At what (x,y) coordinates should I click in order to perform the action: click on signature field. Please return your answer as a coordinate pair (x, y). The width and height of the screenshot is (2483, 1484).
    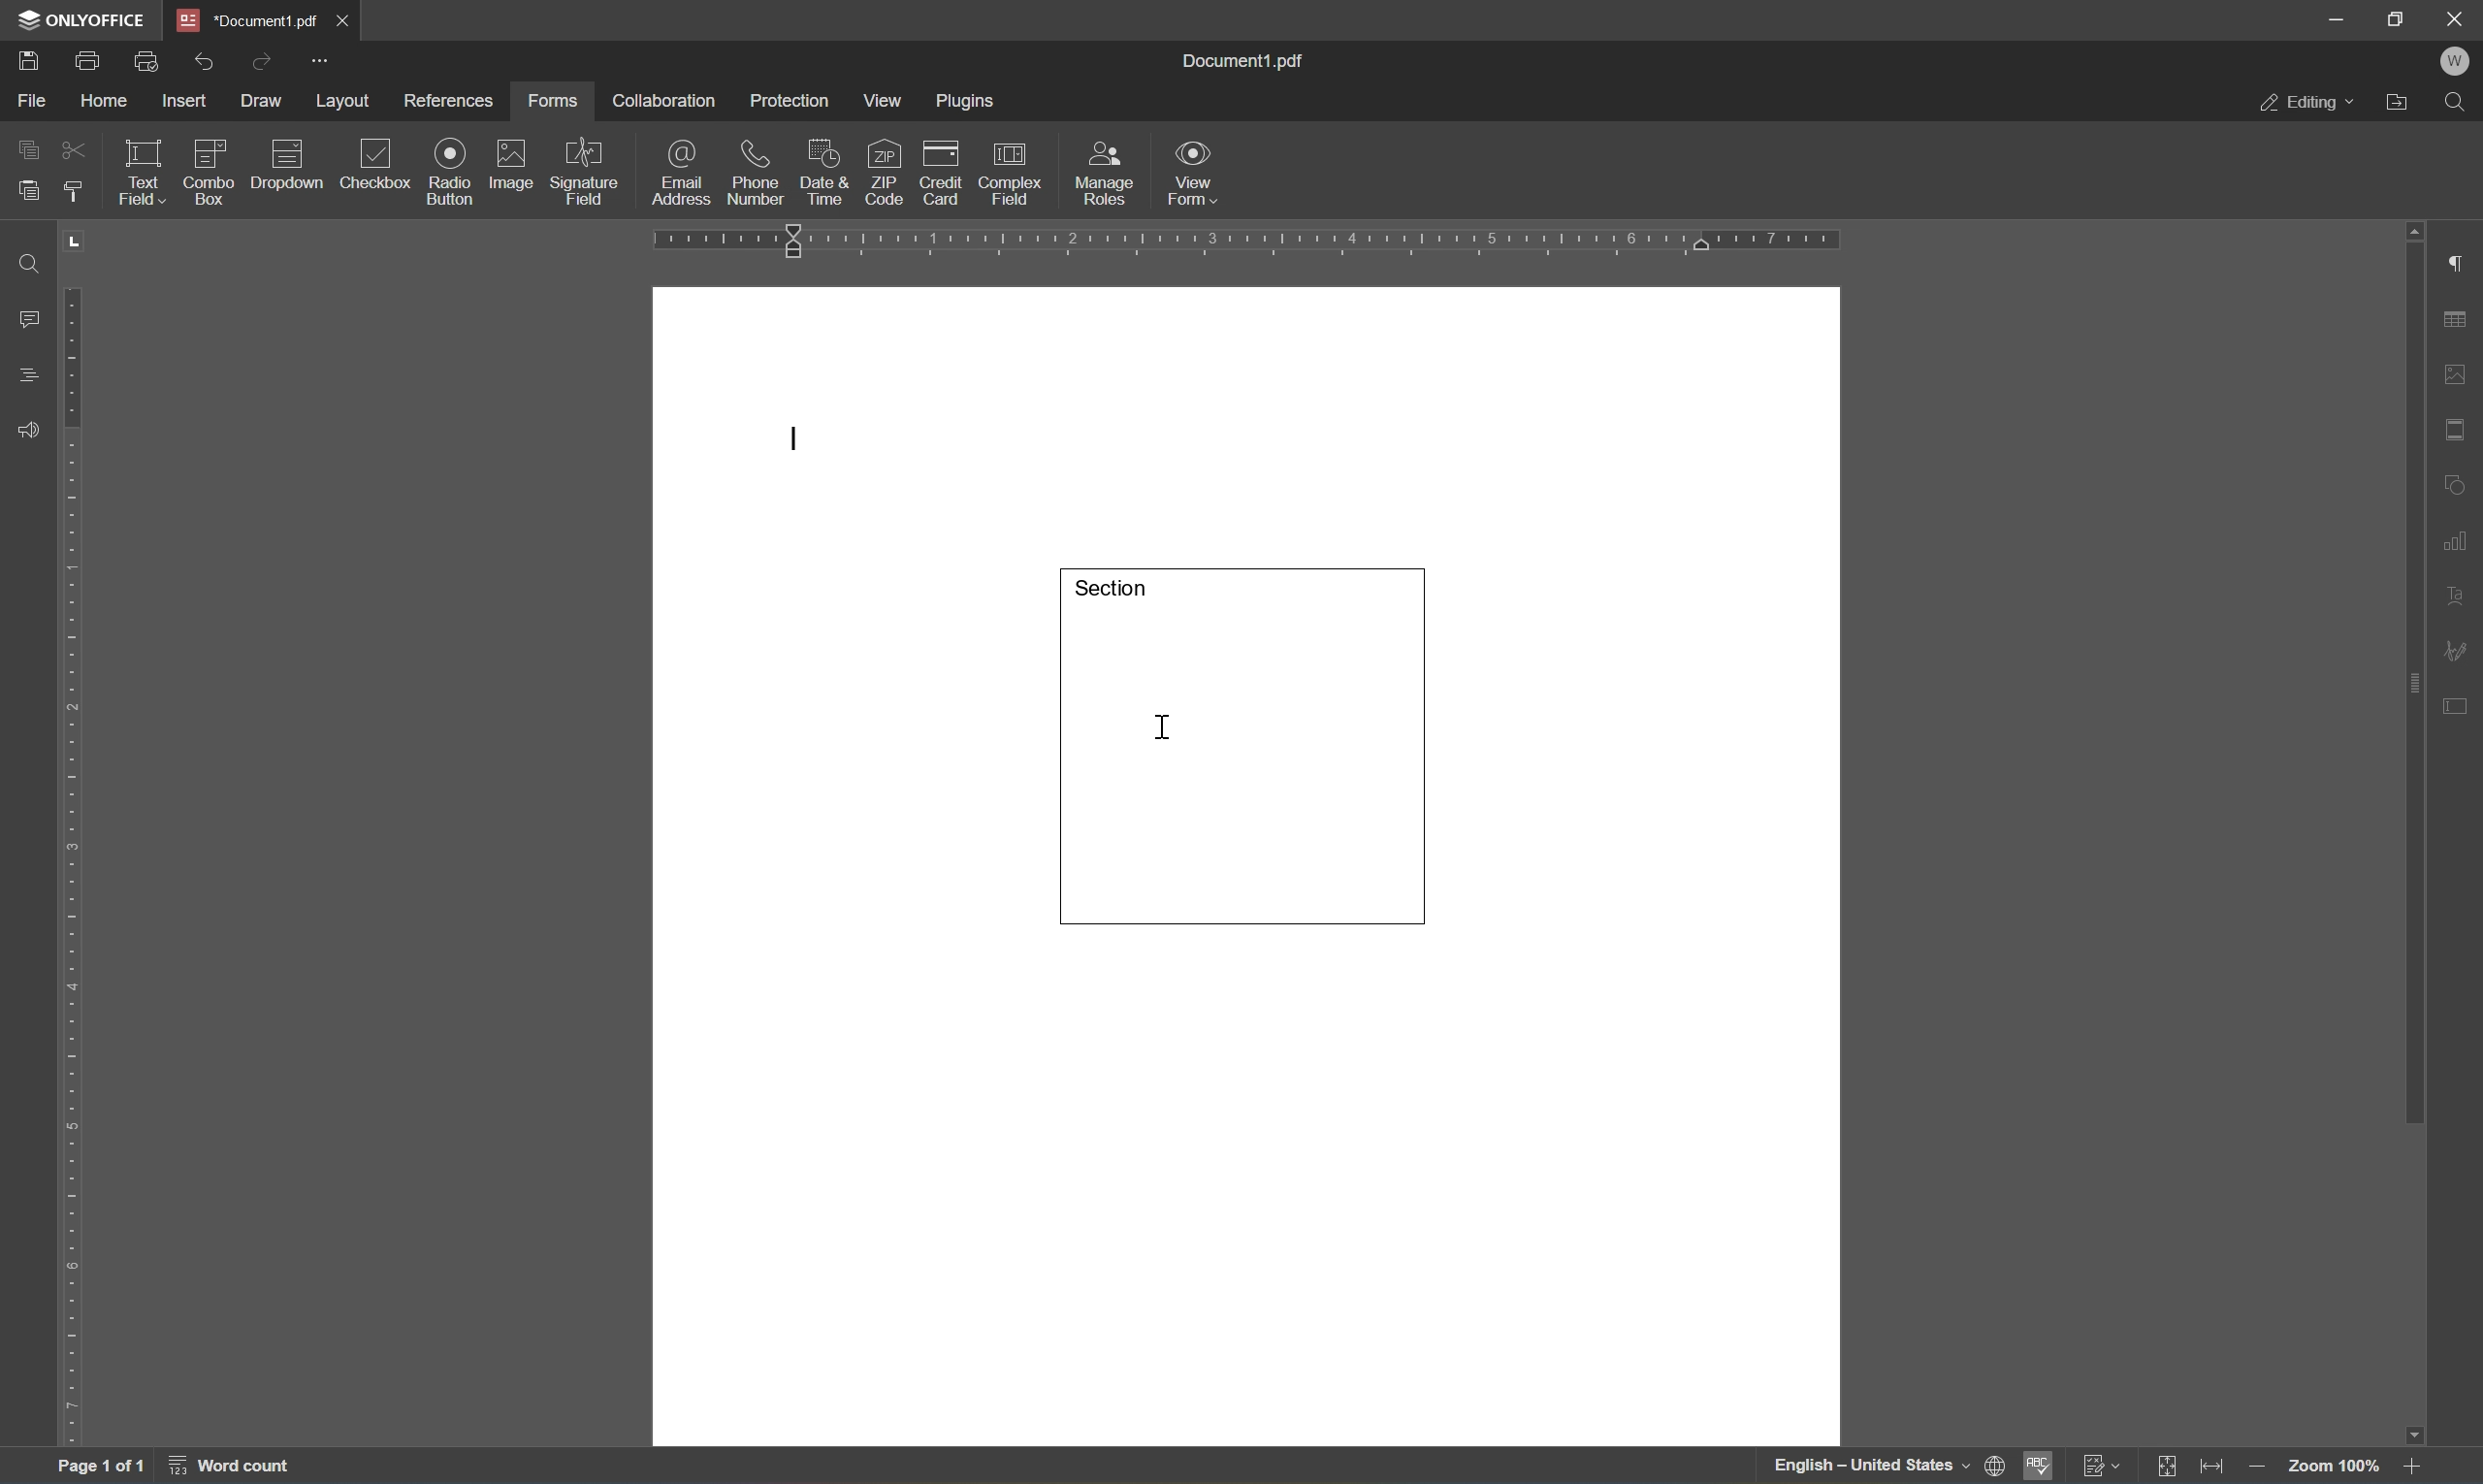
    Looking at the image, I should click on (585, 174).